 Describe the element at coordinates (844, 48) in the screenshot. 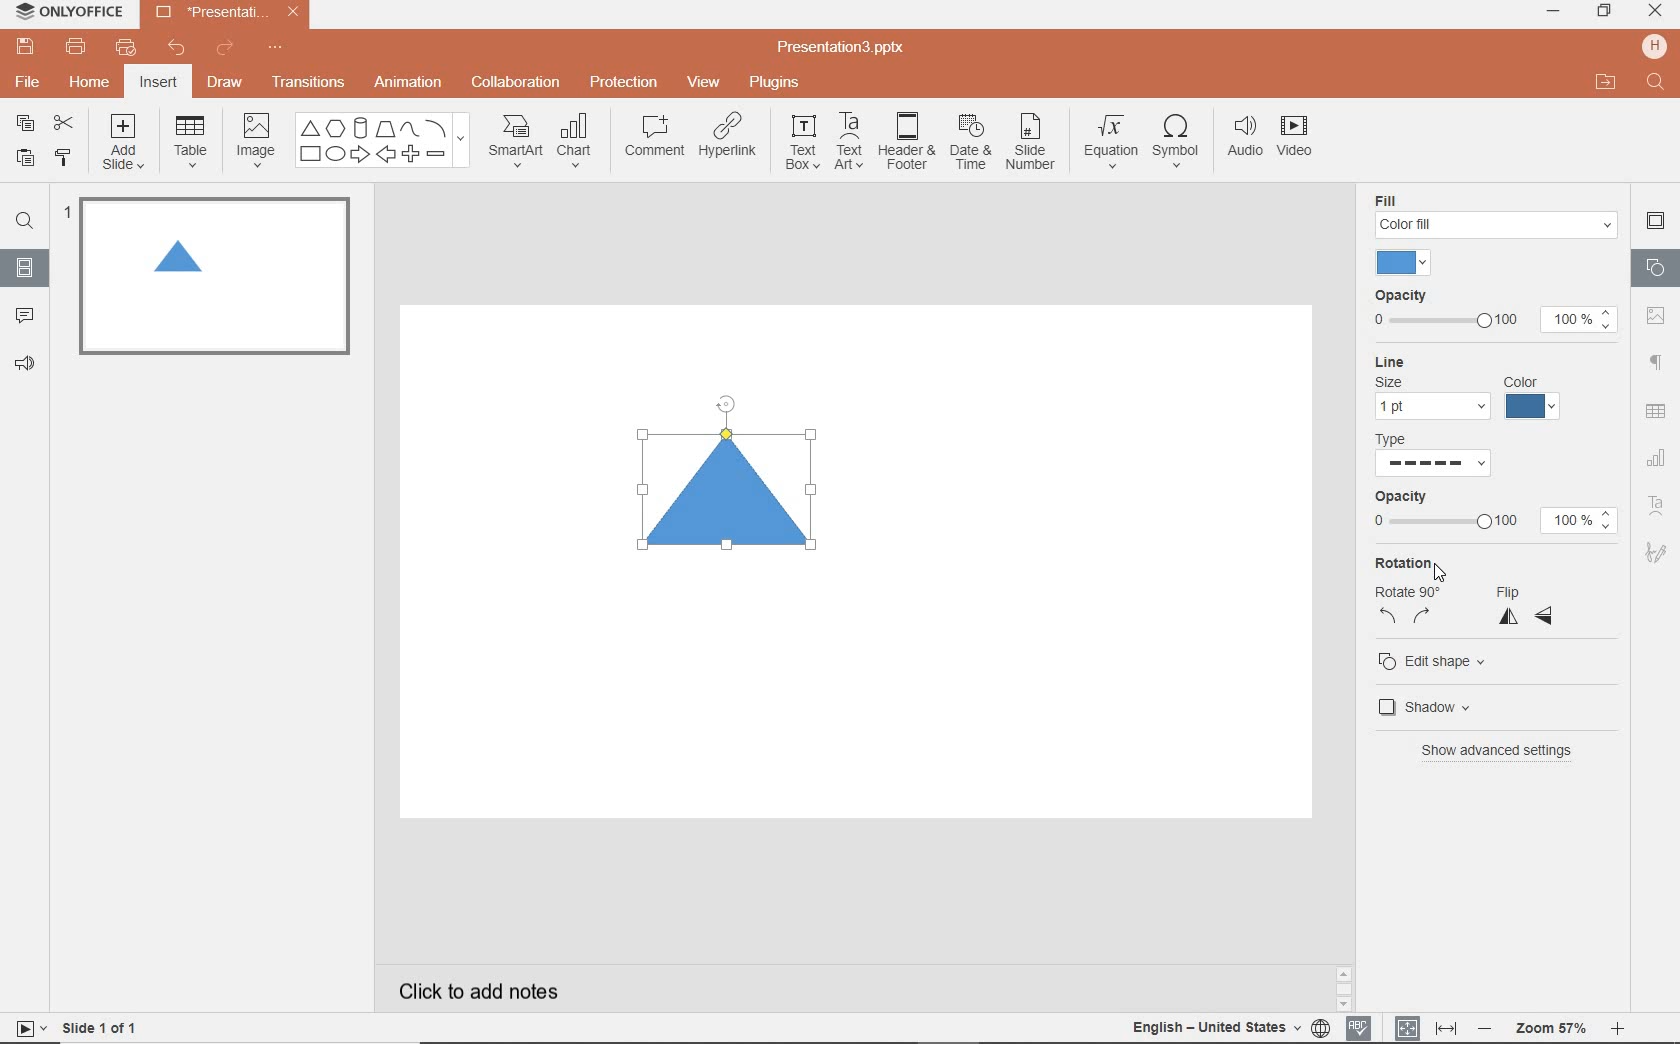

I see `FILE NAME` at that location.